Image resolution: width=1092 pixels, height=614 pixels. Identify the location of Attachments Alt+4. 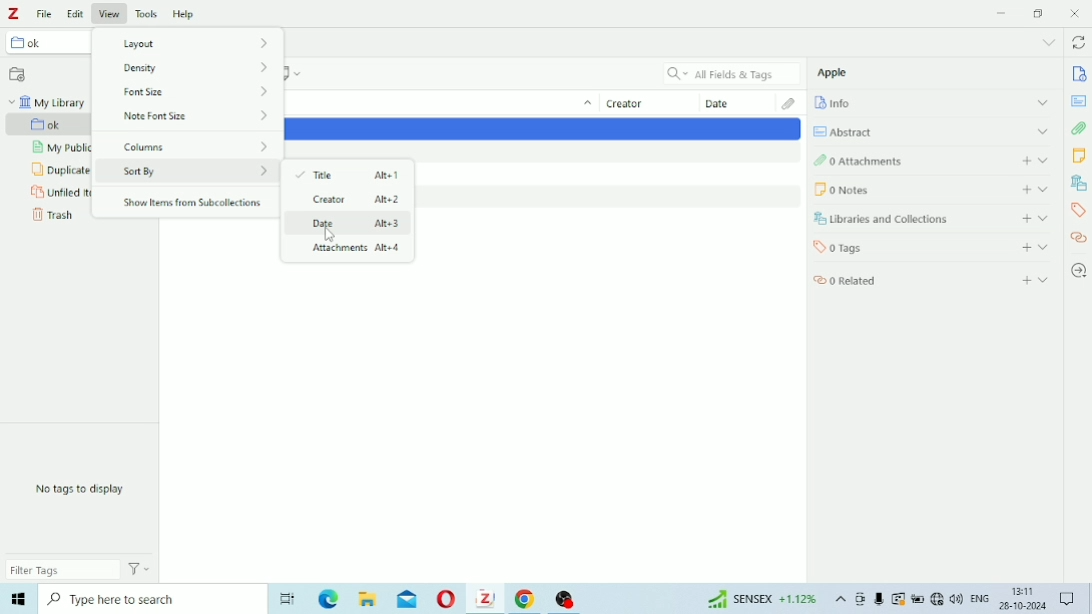
(351, 250).